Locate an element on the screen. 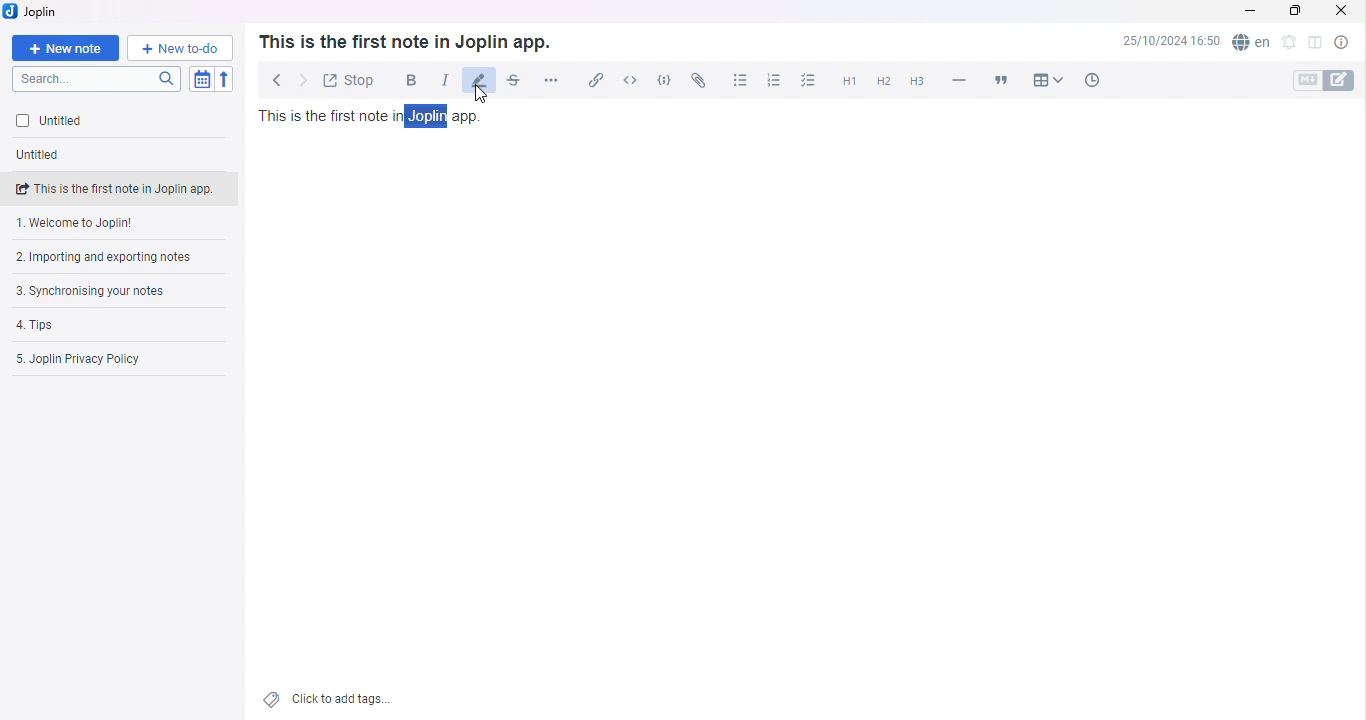 Image resolution: width=1366 pixels, height=720 pixels. Text in note is located at coordinates (373, 116).